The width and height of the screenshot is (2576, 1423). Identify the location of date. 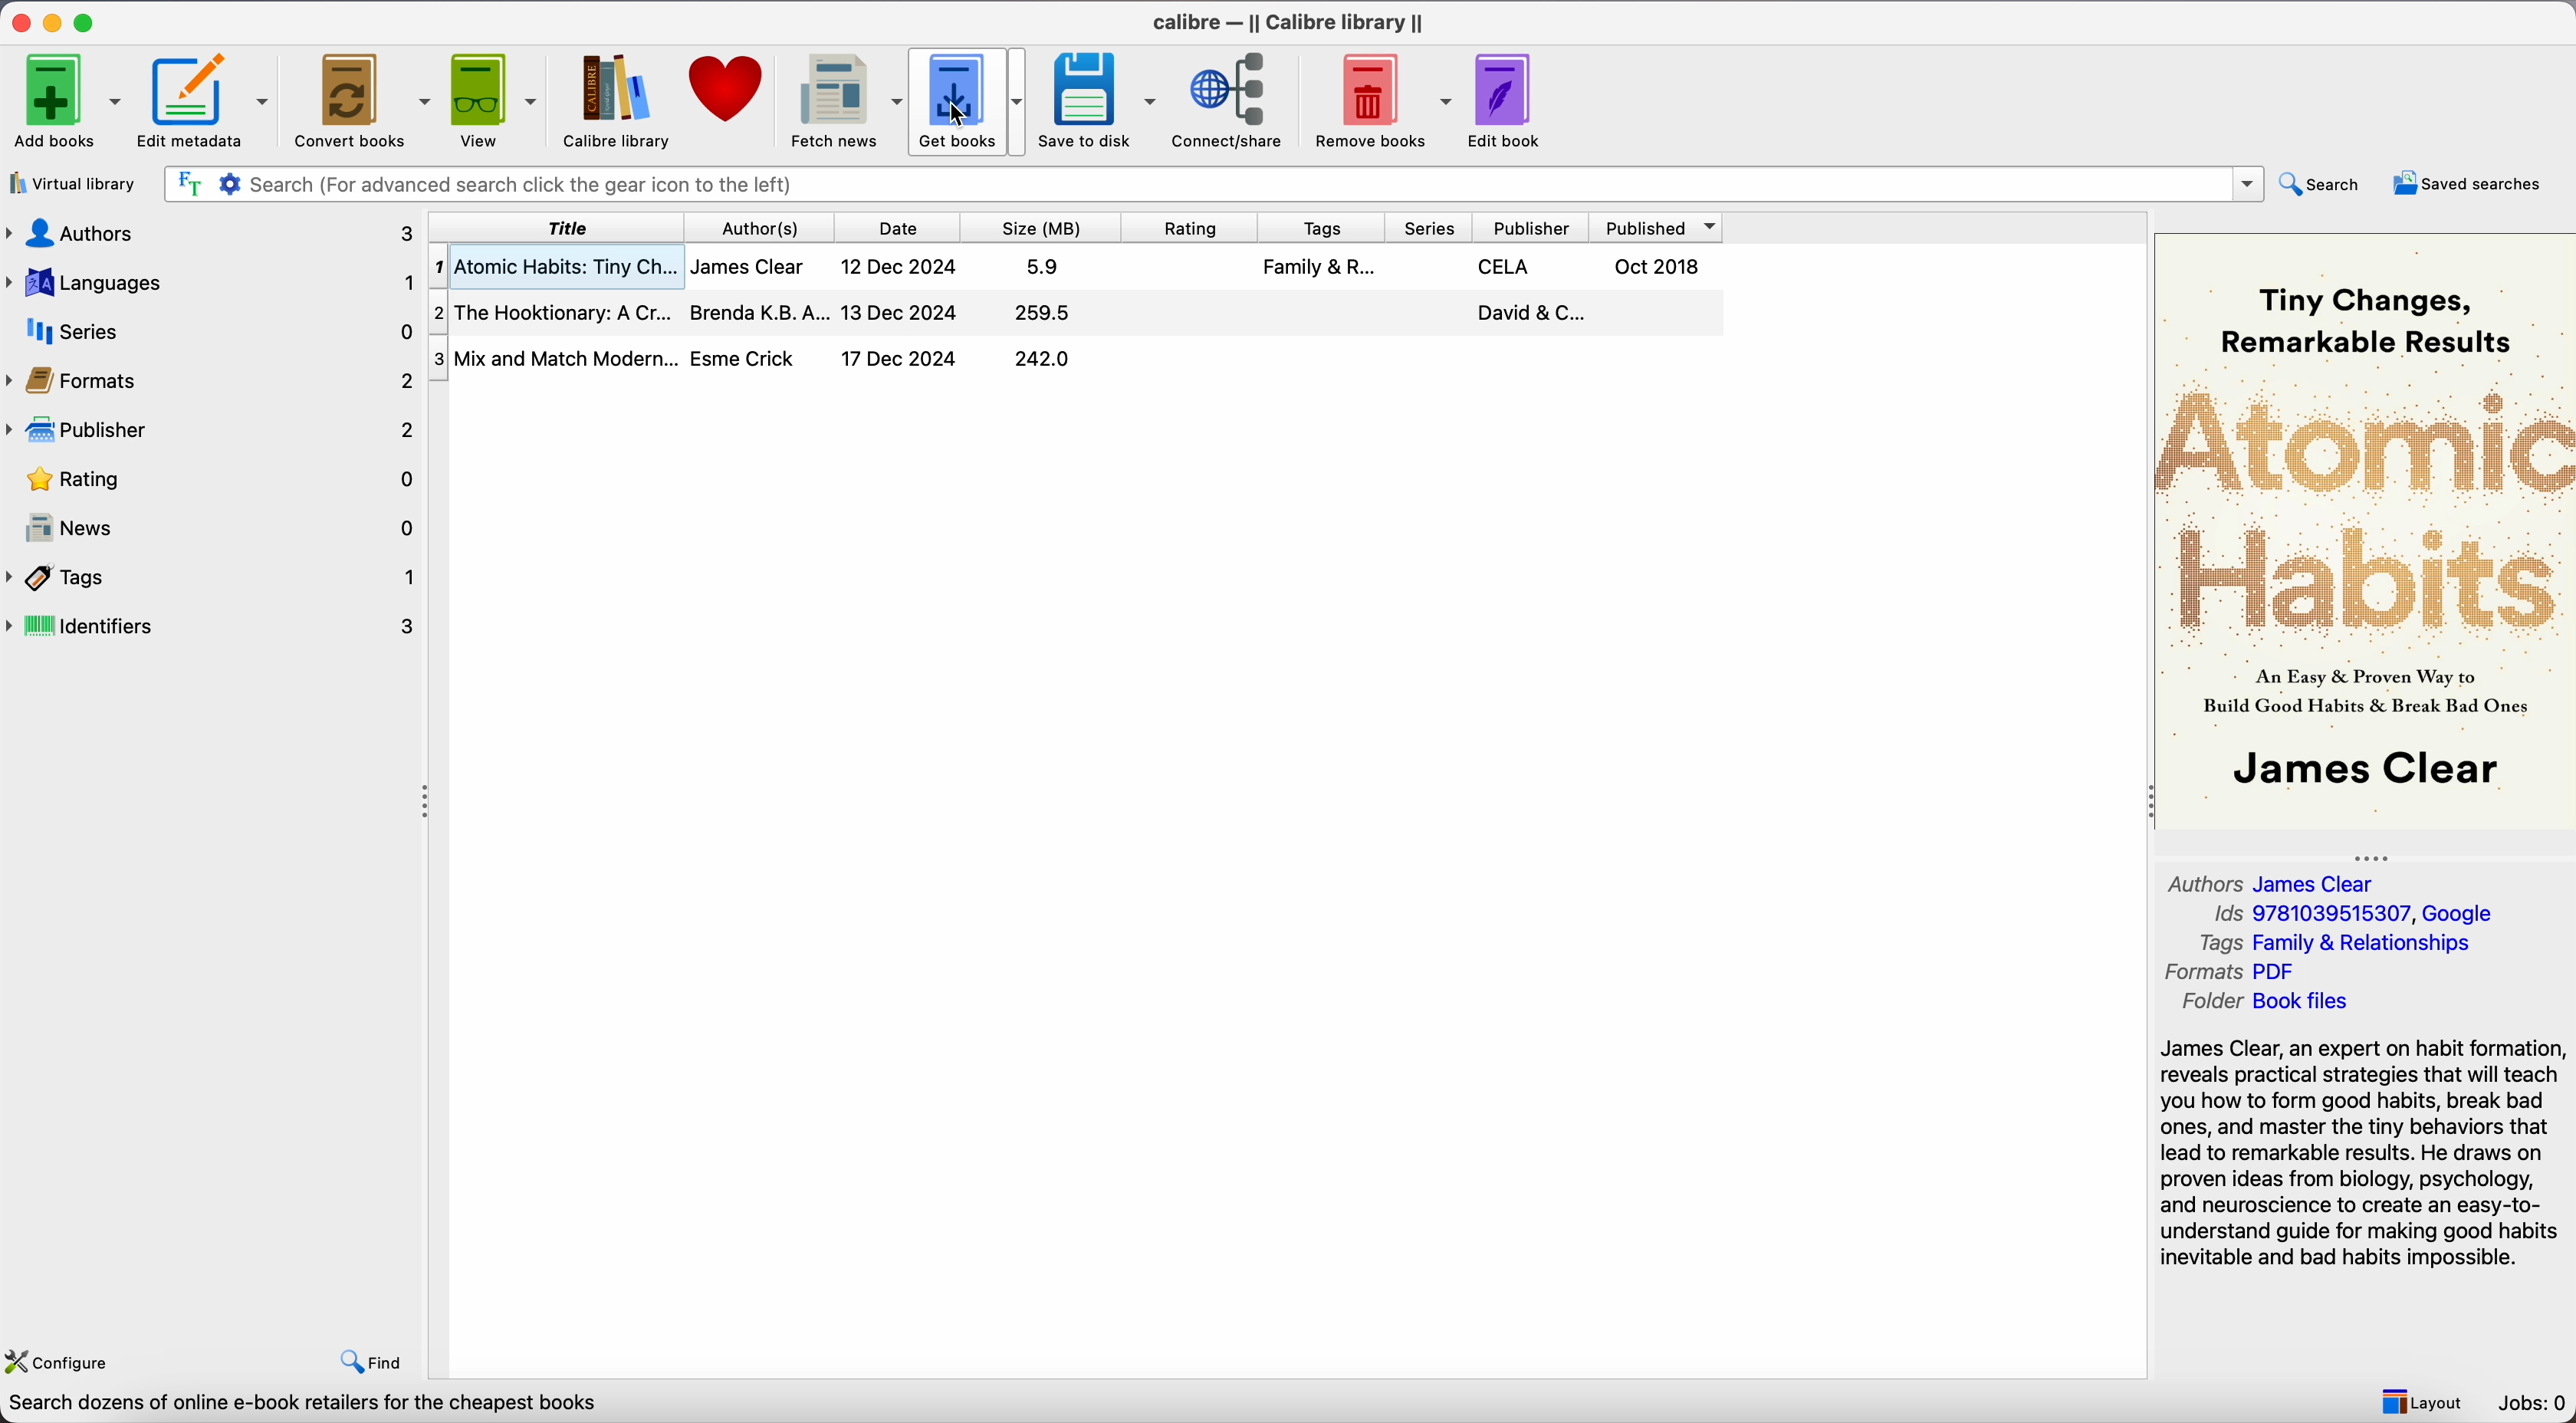
(903, 228).